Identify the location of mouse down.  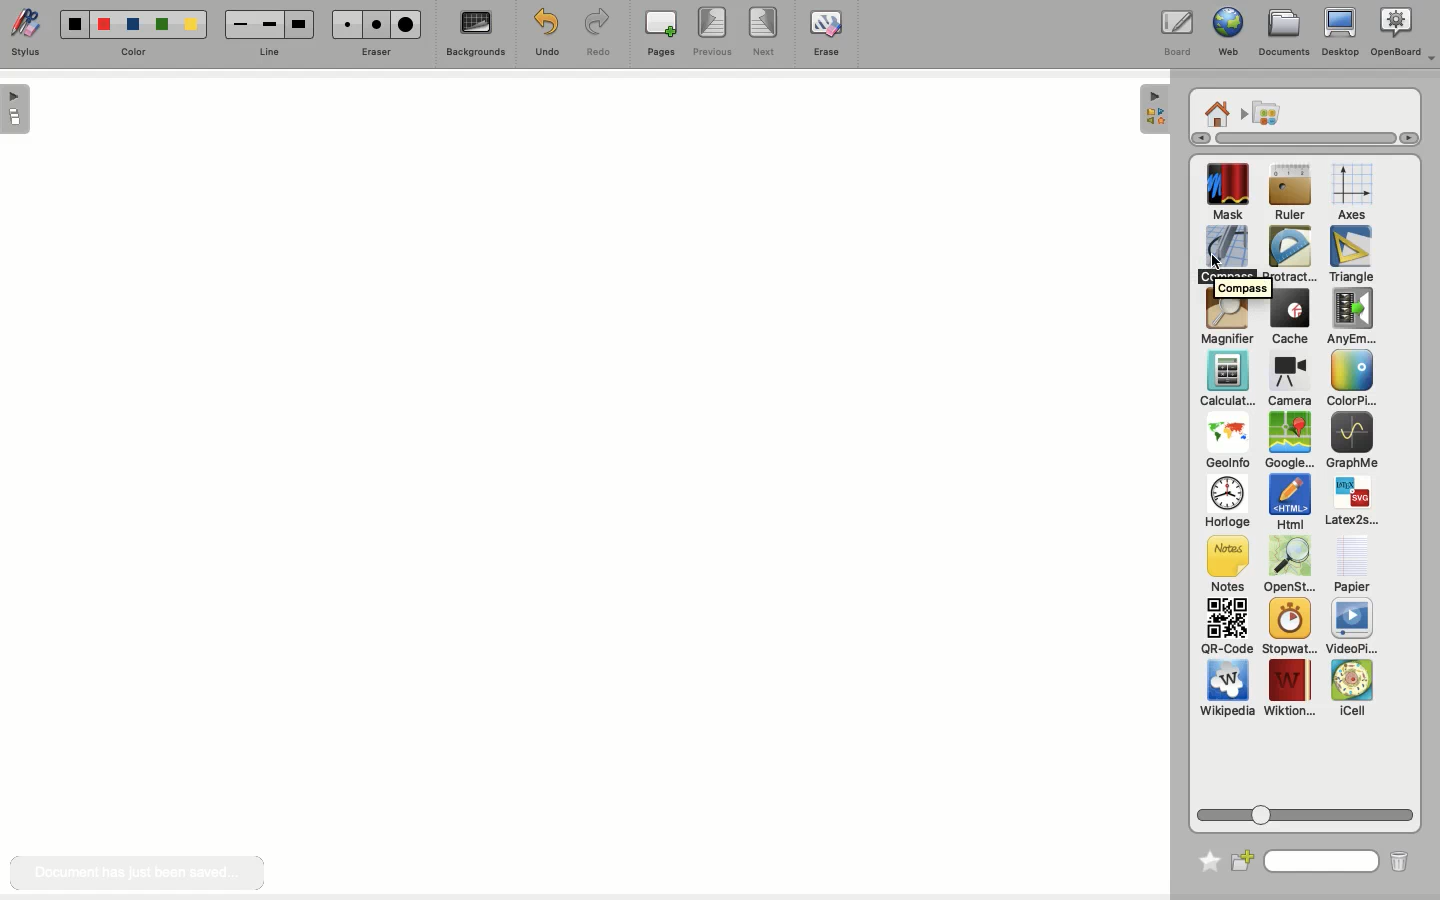
(1216, 260).